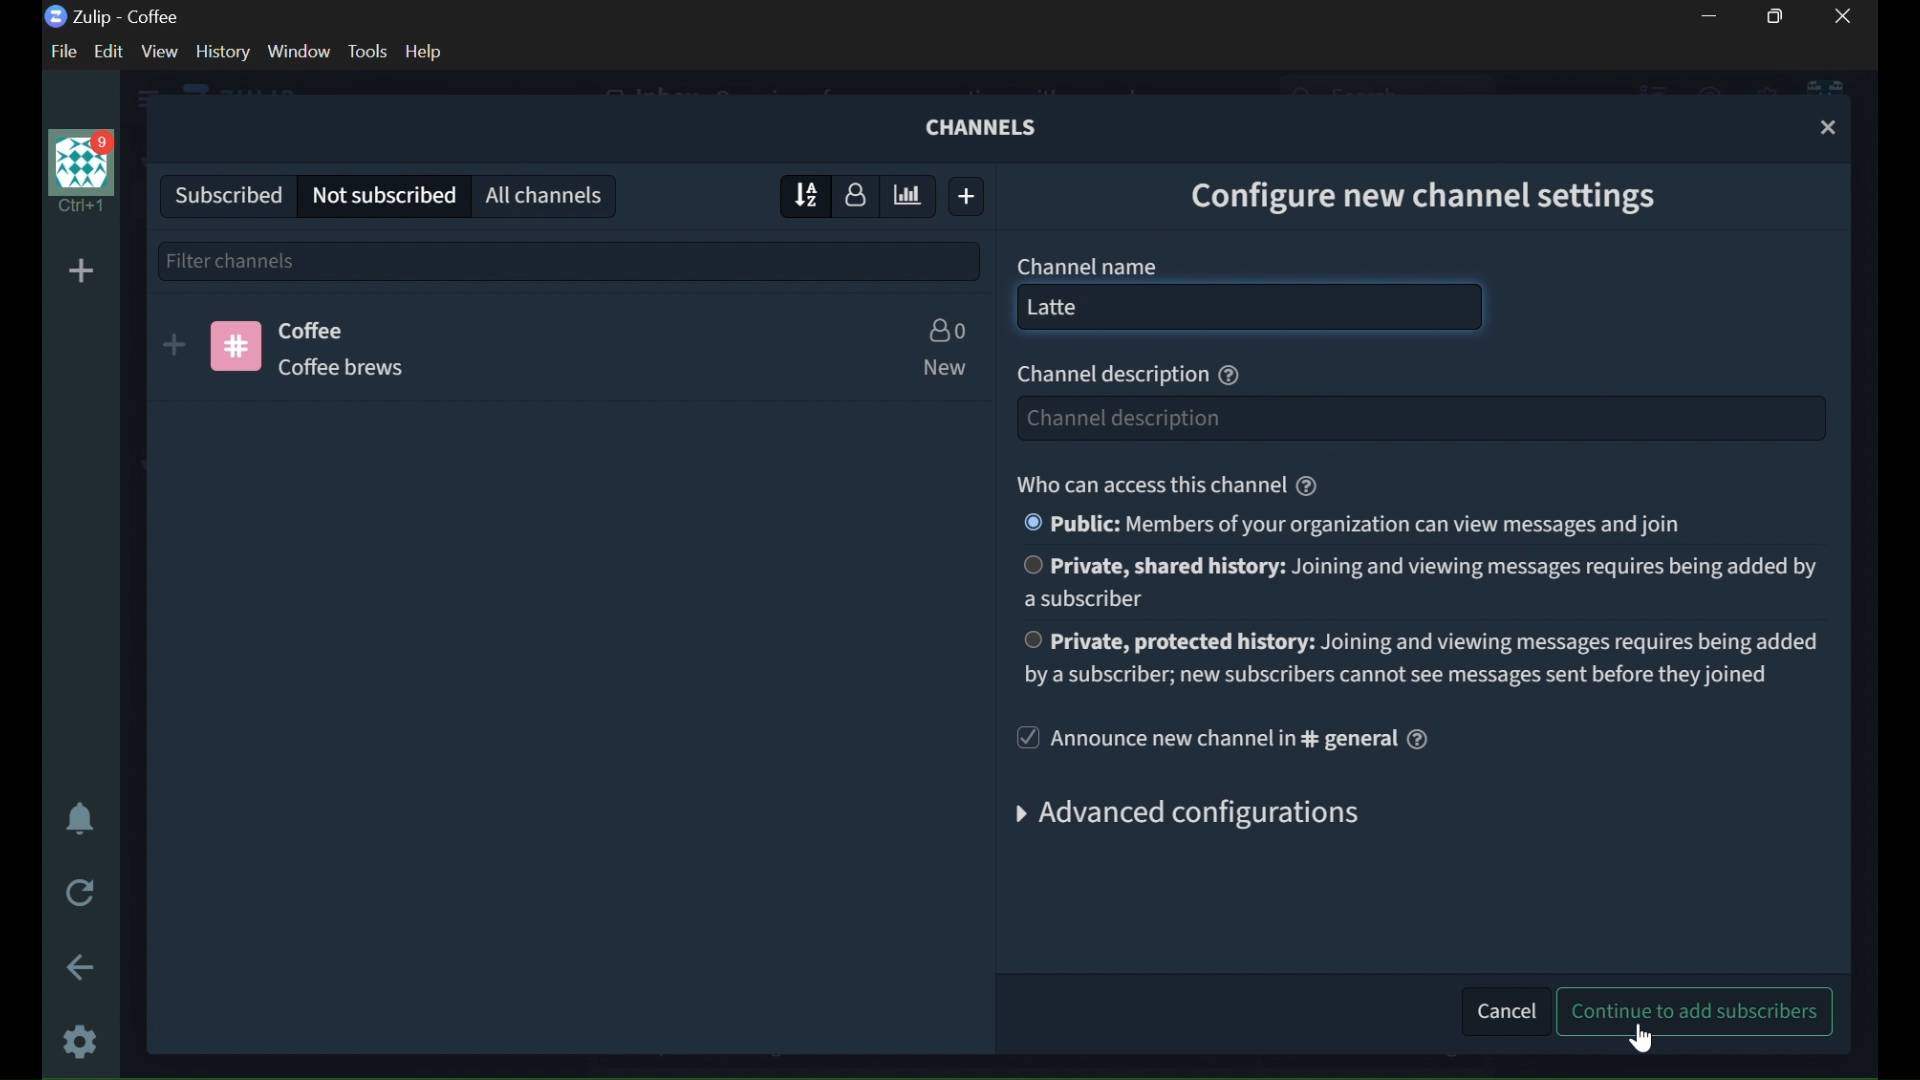 The width and height of the screenshot is (1920, 1080). What do you see at coordinates (1844, 16) in the screenshot?
I see `CLOSE` at bounding box center [1844, 16].